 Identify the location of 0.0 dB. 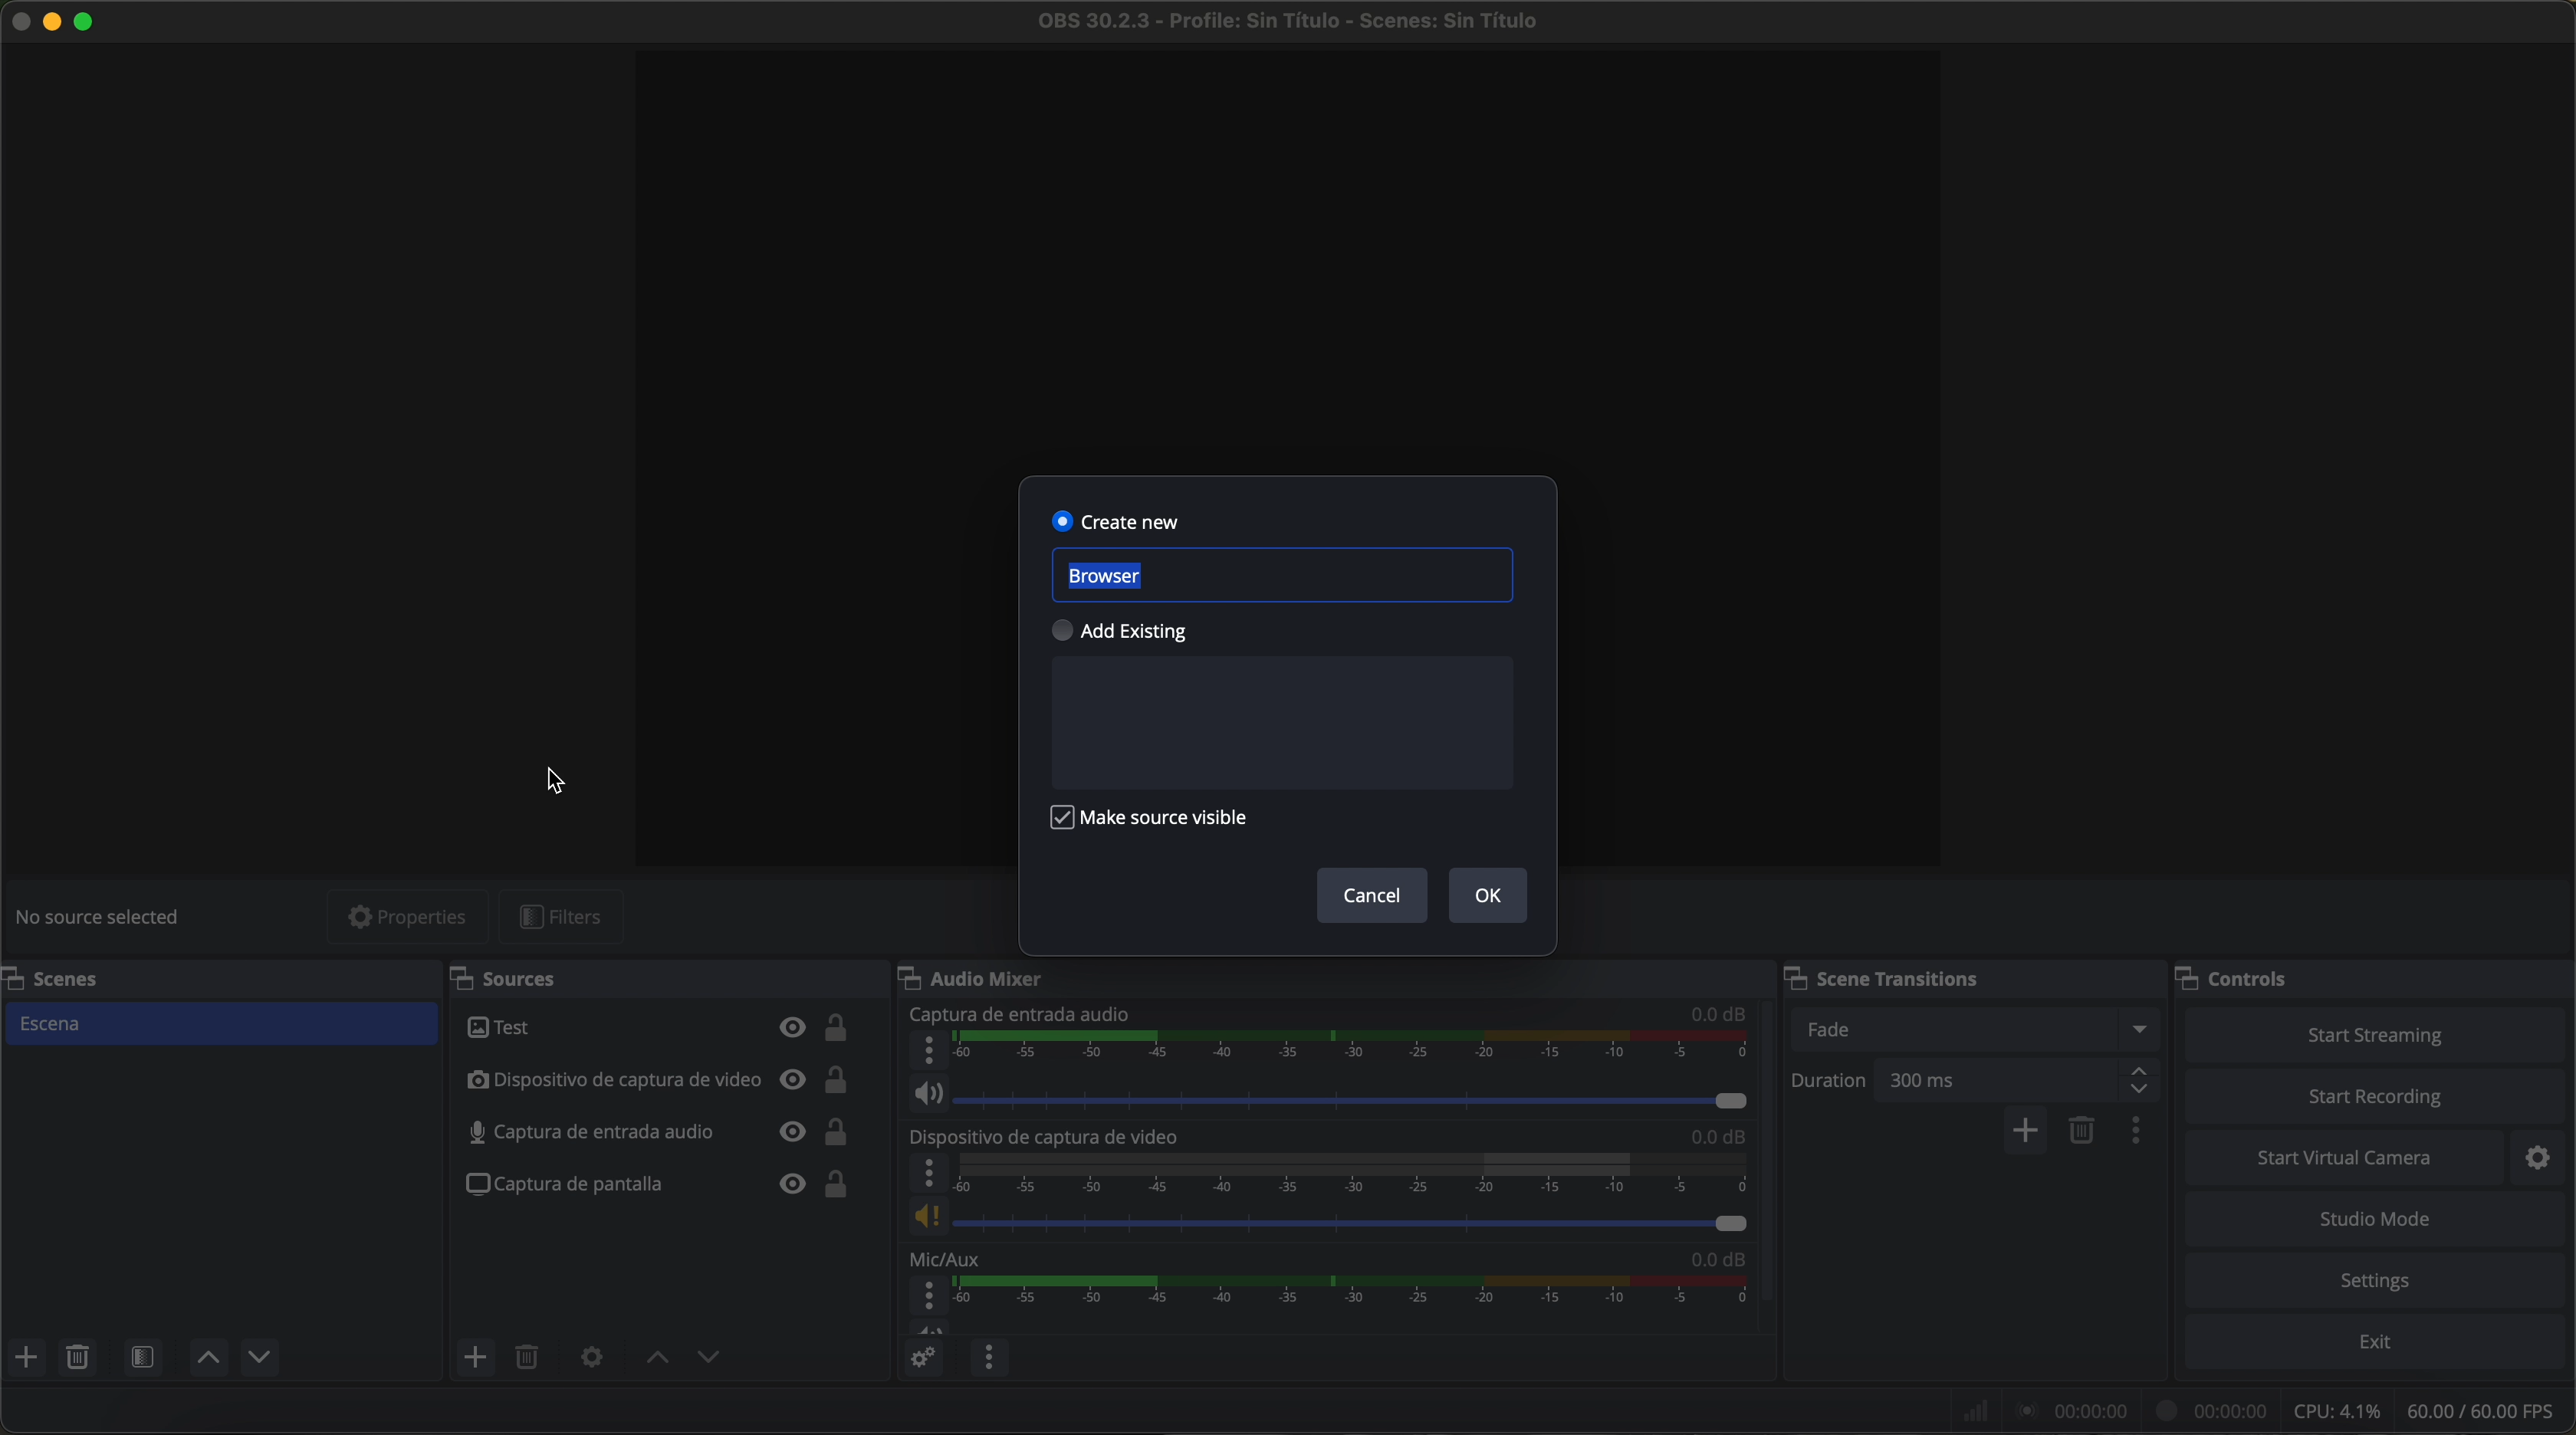
(1708, 1137).